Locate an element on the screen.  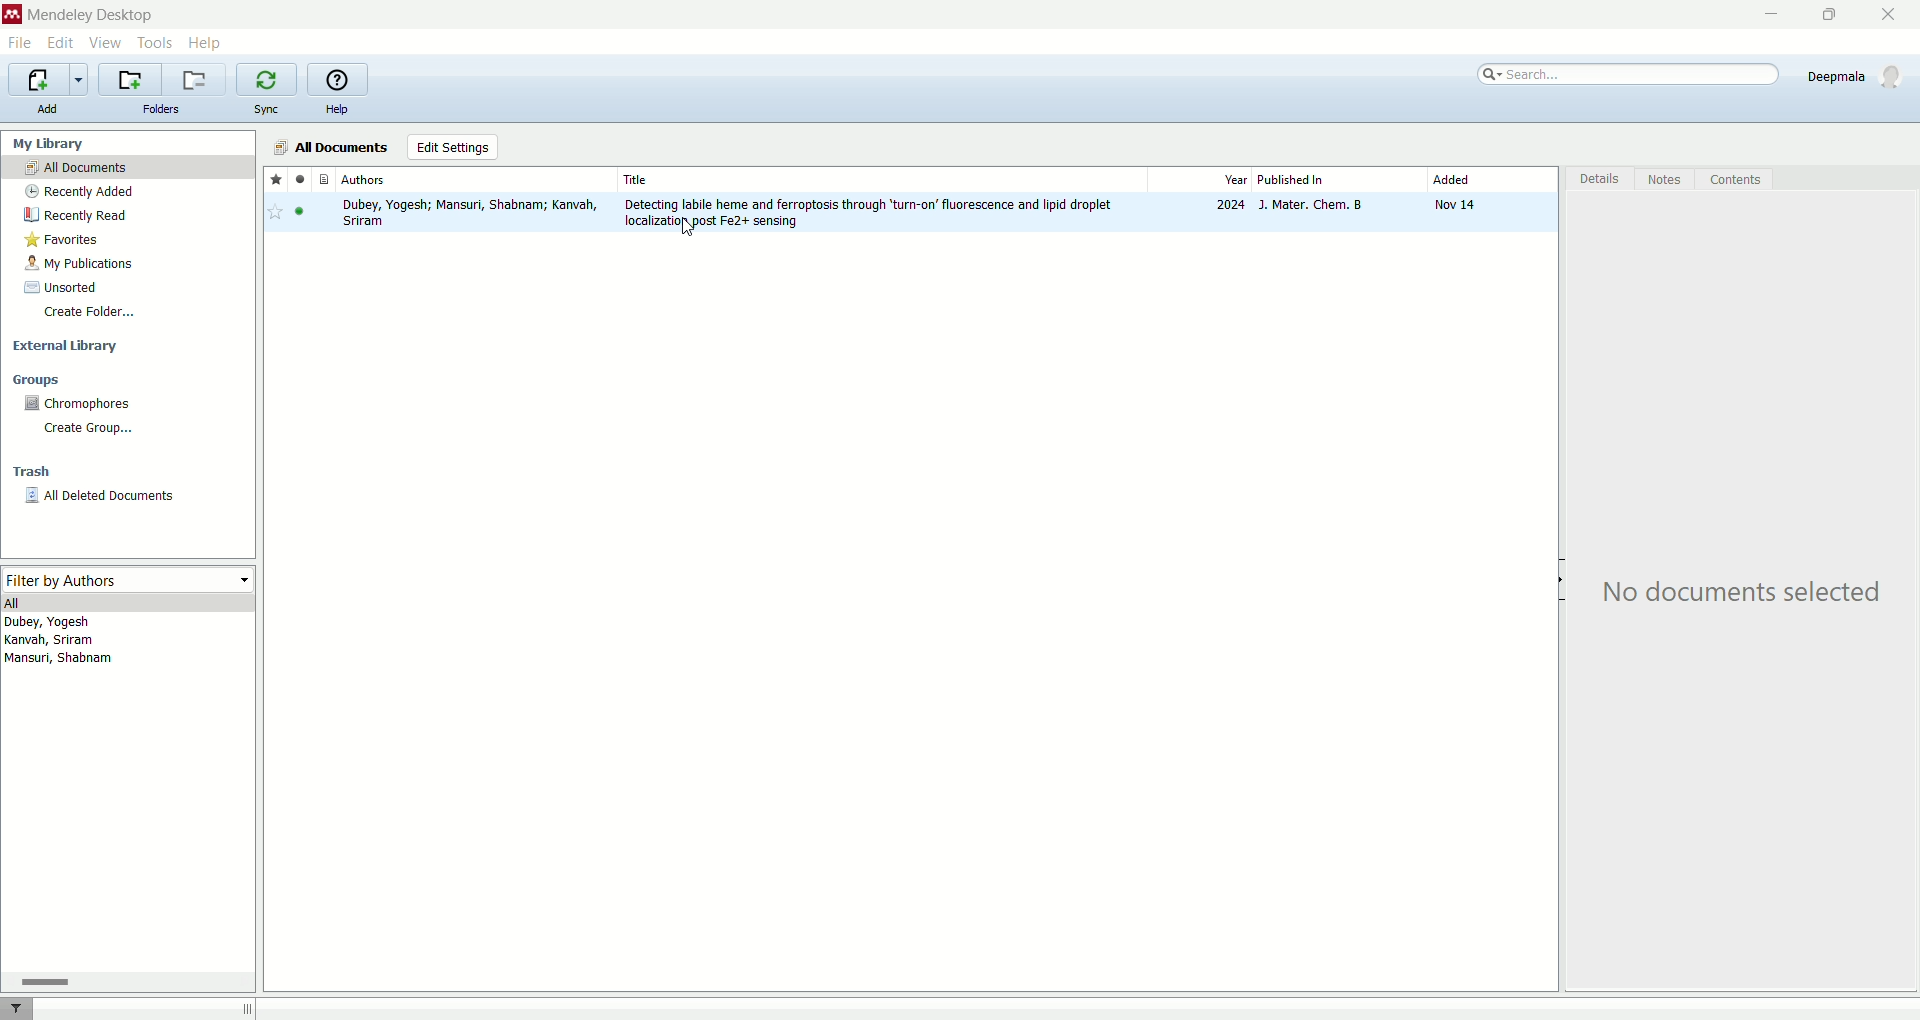
my publications is located at coordinates (83, 264).